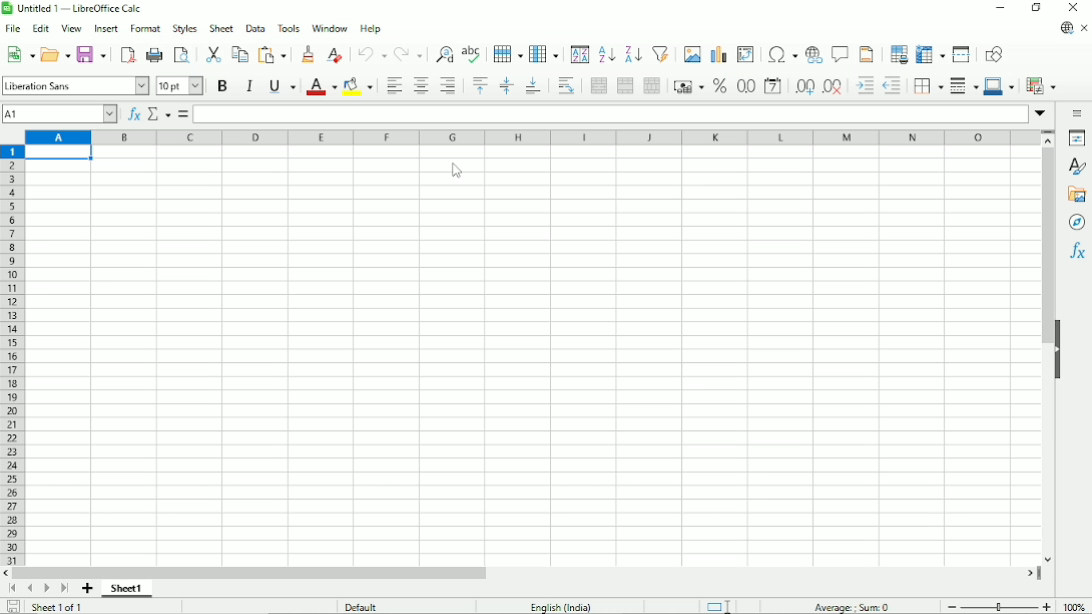  What do you see at coordinates (471, 53) in the screenshot?
I see `Spell check` at bounding box center [471, 53].